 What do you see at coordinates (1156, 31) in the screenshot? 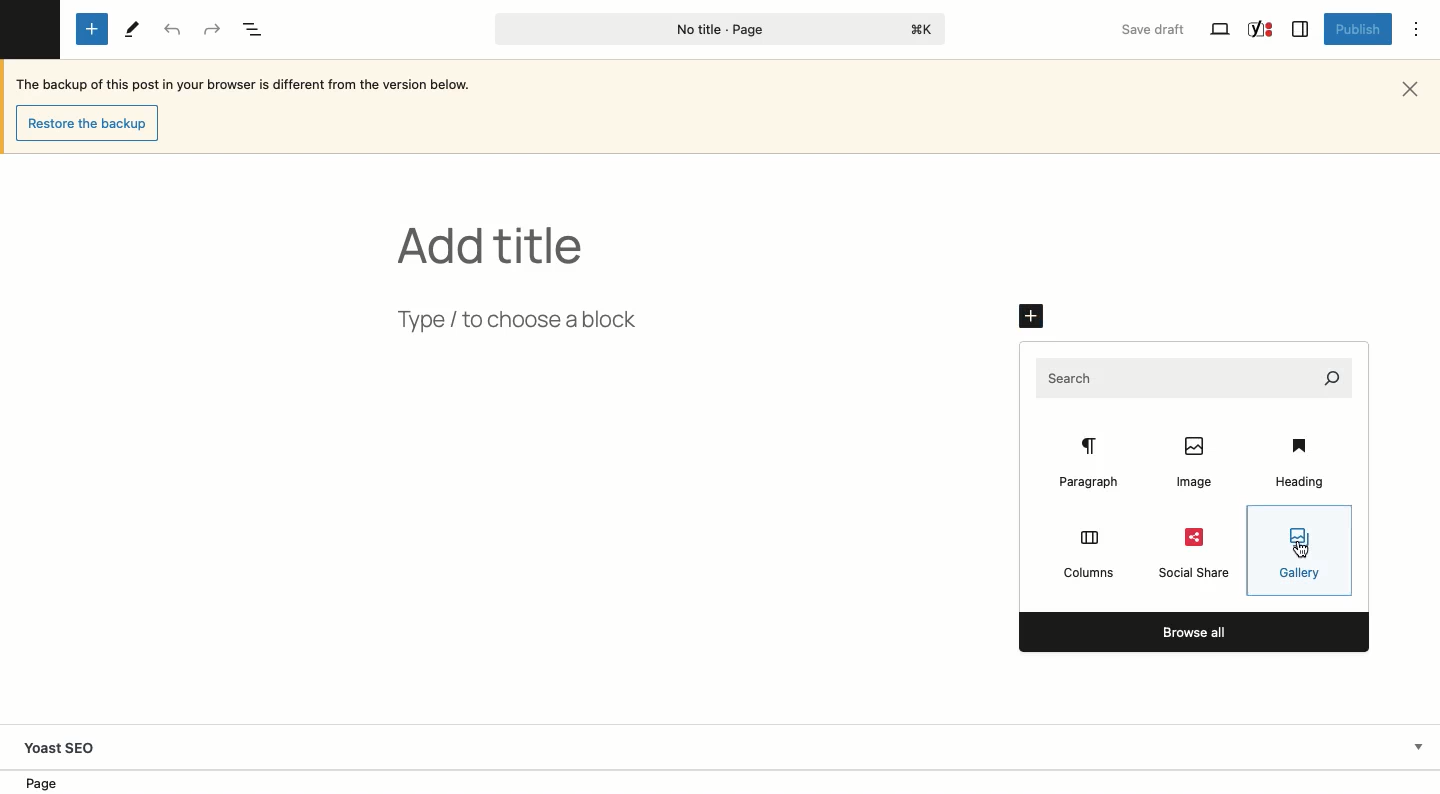
I see `Save draft` at bounding box center [1156, 31].